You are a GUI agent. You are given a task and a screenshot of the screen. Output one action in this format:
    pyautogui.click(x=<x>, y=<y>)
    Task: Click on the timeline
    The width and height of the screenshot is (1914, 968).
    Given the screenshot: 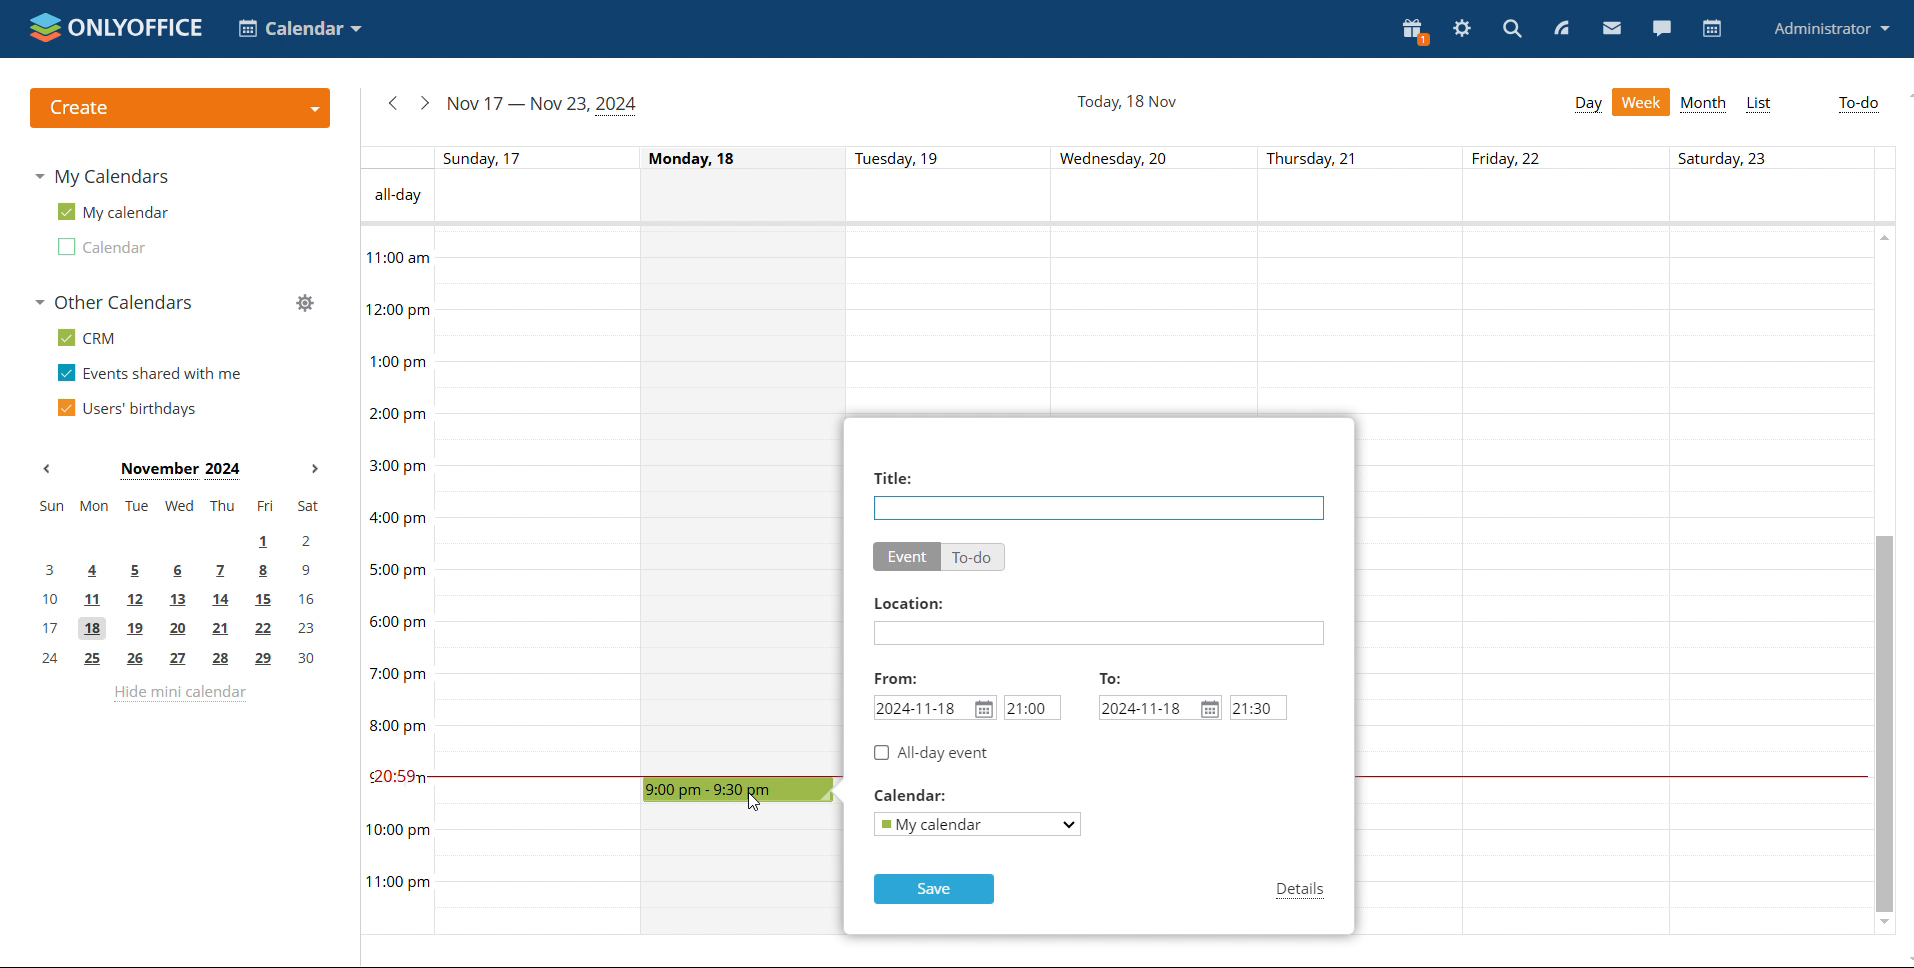 What is the action you would take?
    pyautogui.click(x=396, y=580)
    